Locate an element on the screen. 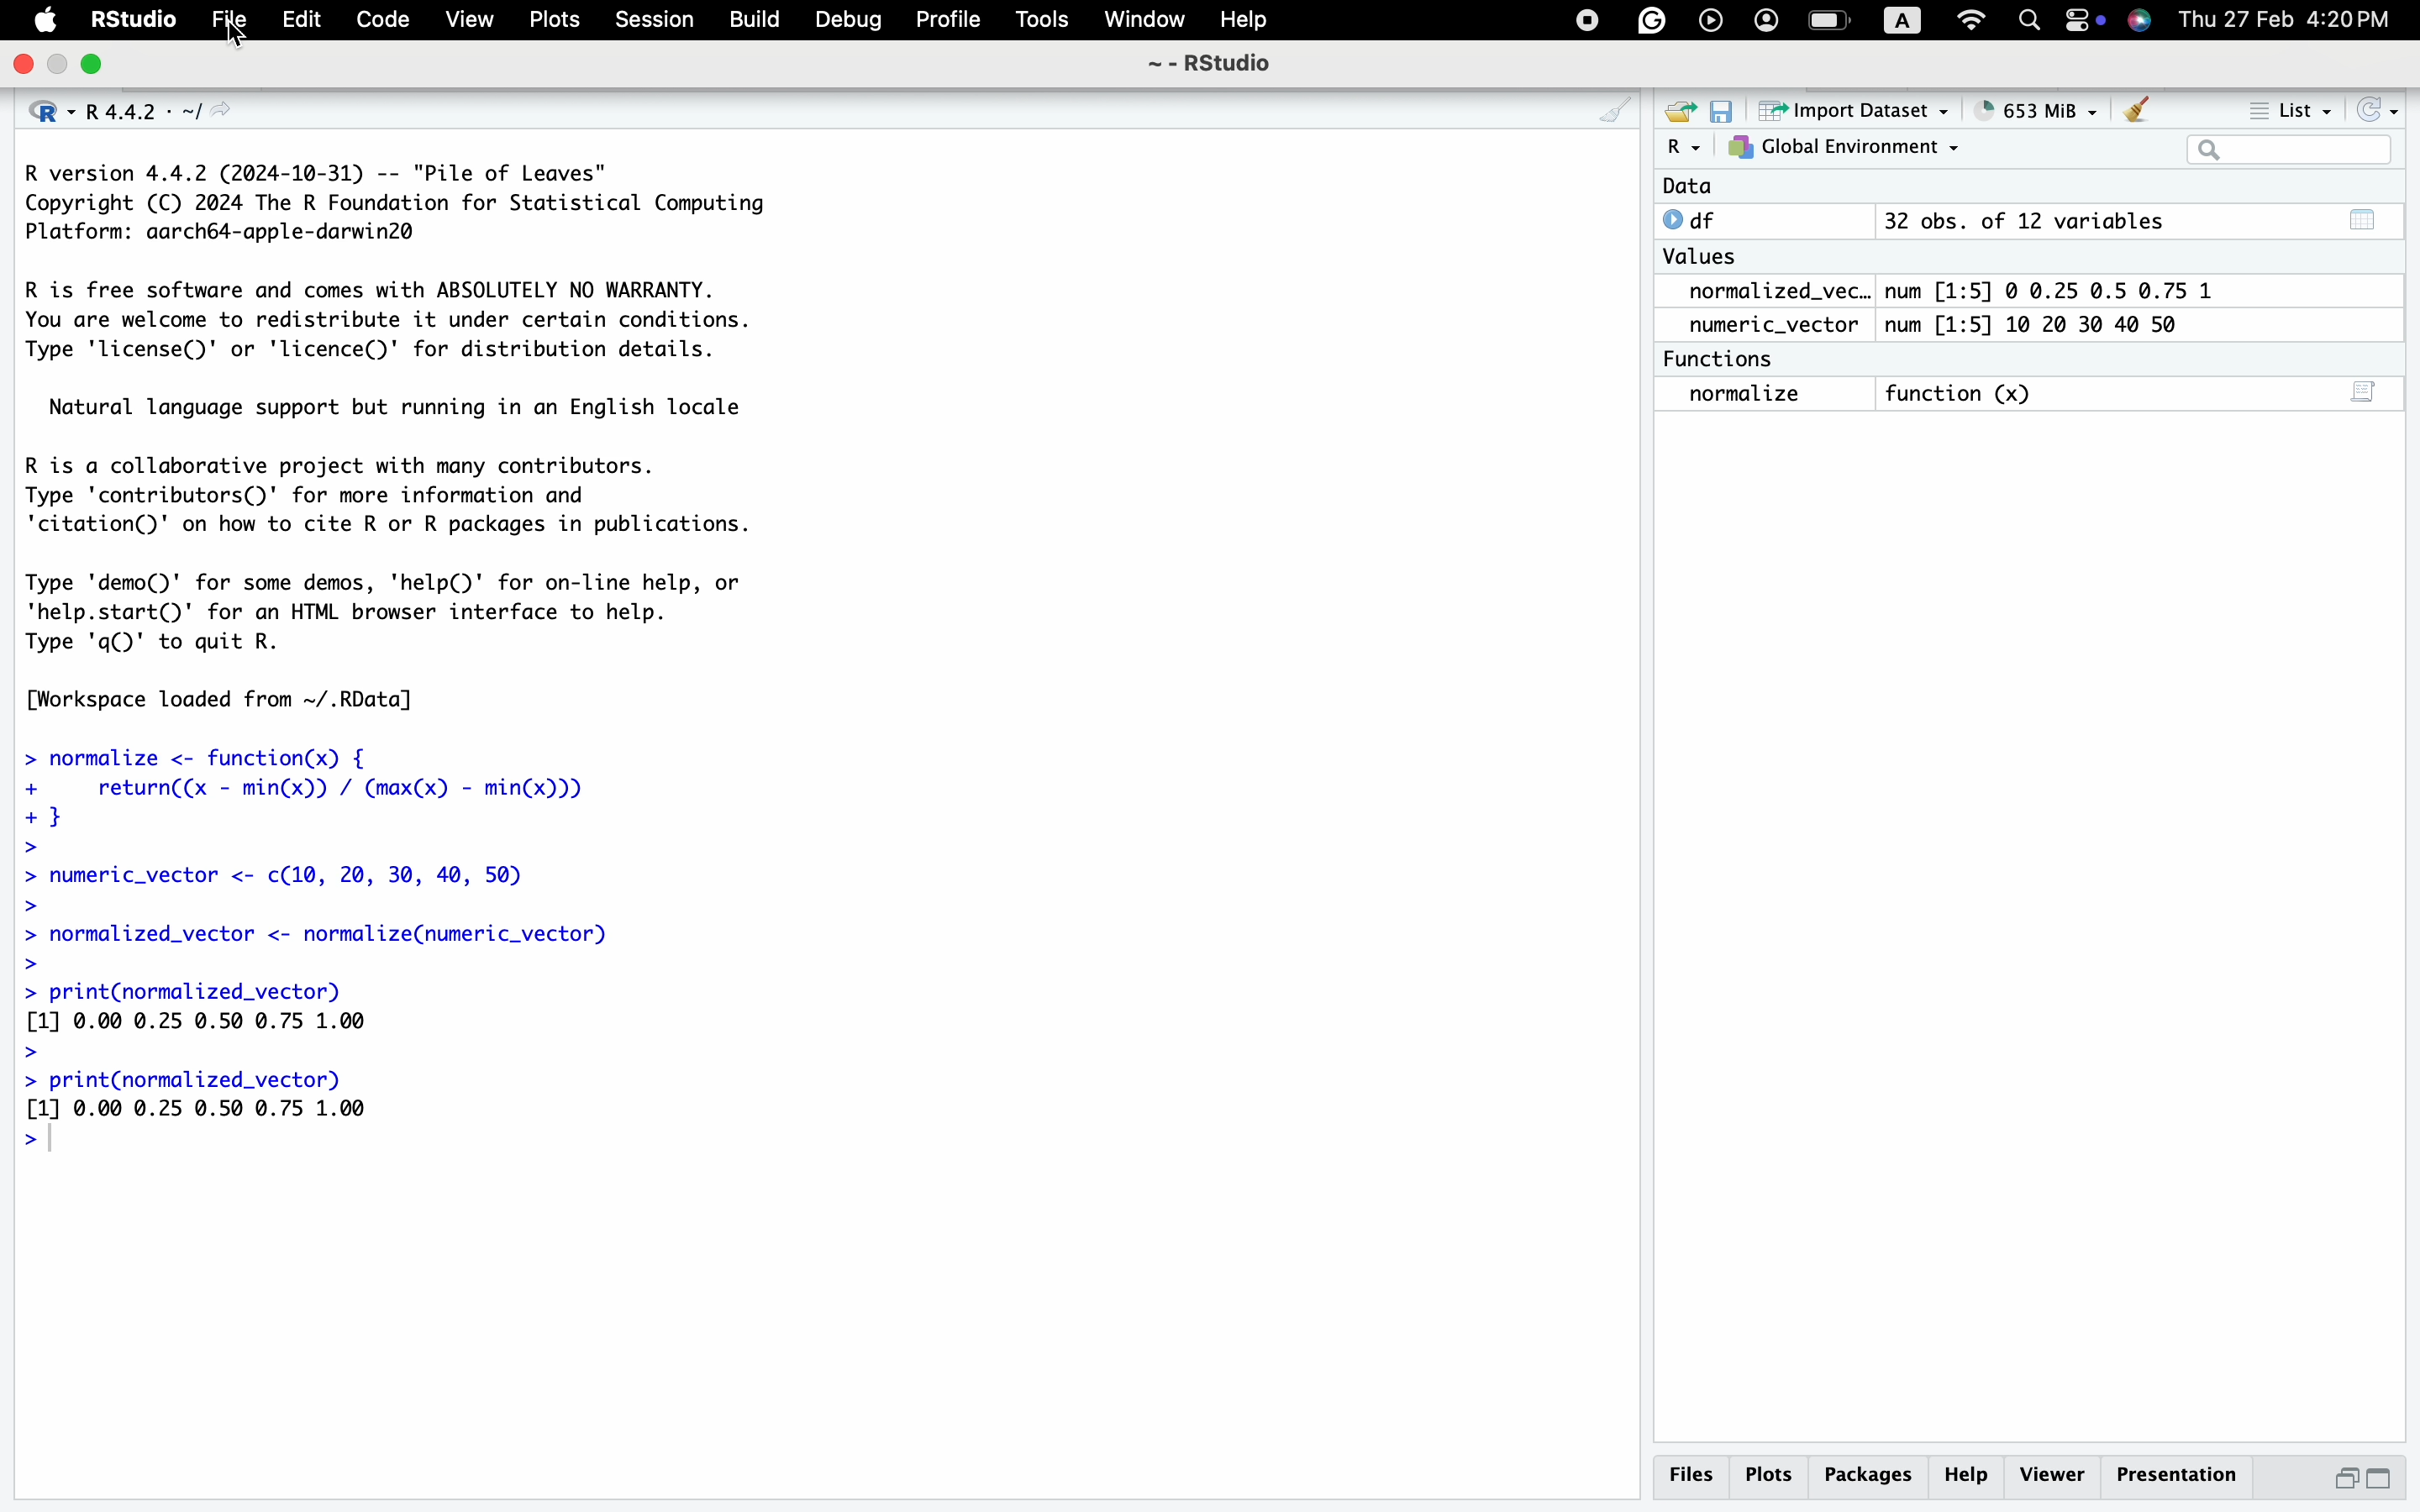 Image resolution: width=2420 pixels, height=1512 pixels. Apple is located at coordinates (47, 21).